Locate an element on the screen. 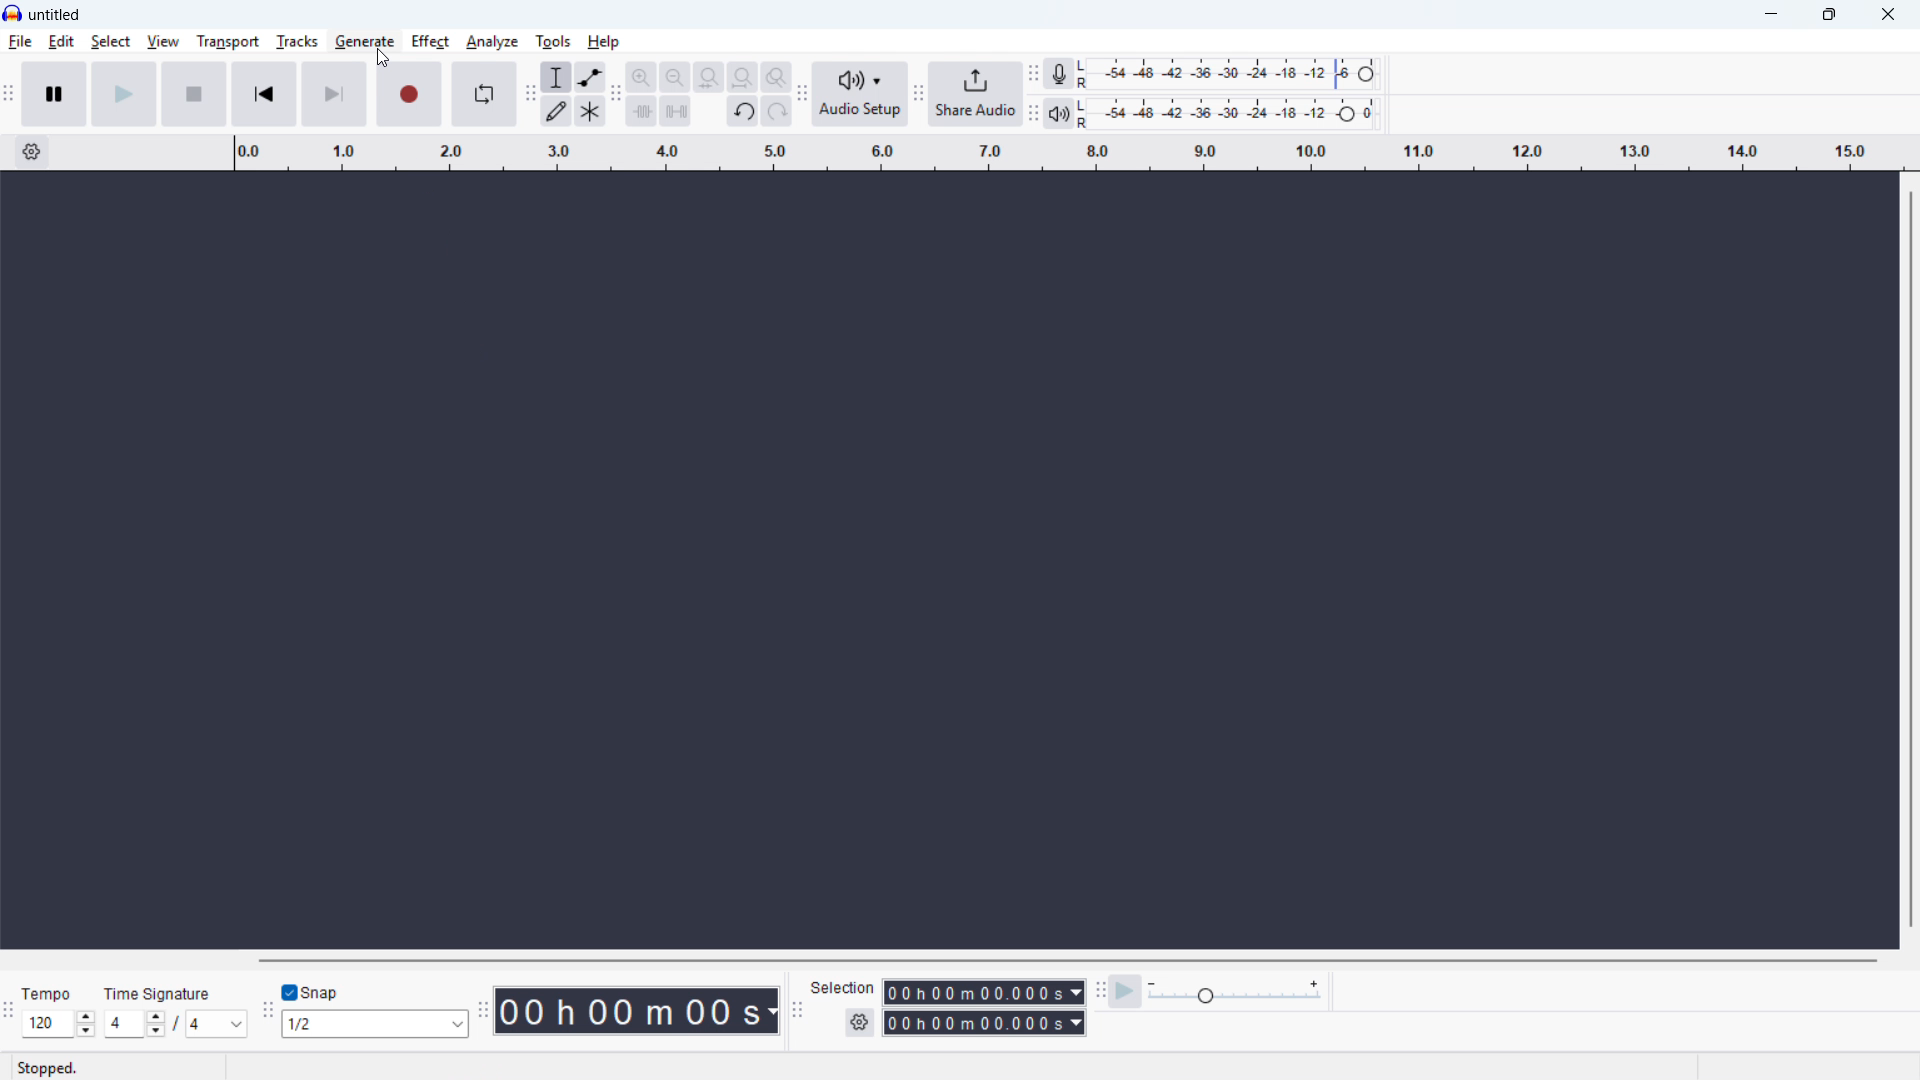 Image resolution: width=1920 pixels, height=1080 pixels. Recording level is located at coordinates (1233, 74).